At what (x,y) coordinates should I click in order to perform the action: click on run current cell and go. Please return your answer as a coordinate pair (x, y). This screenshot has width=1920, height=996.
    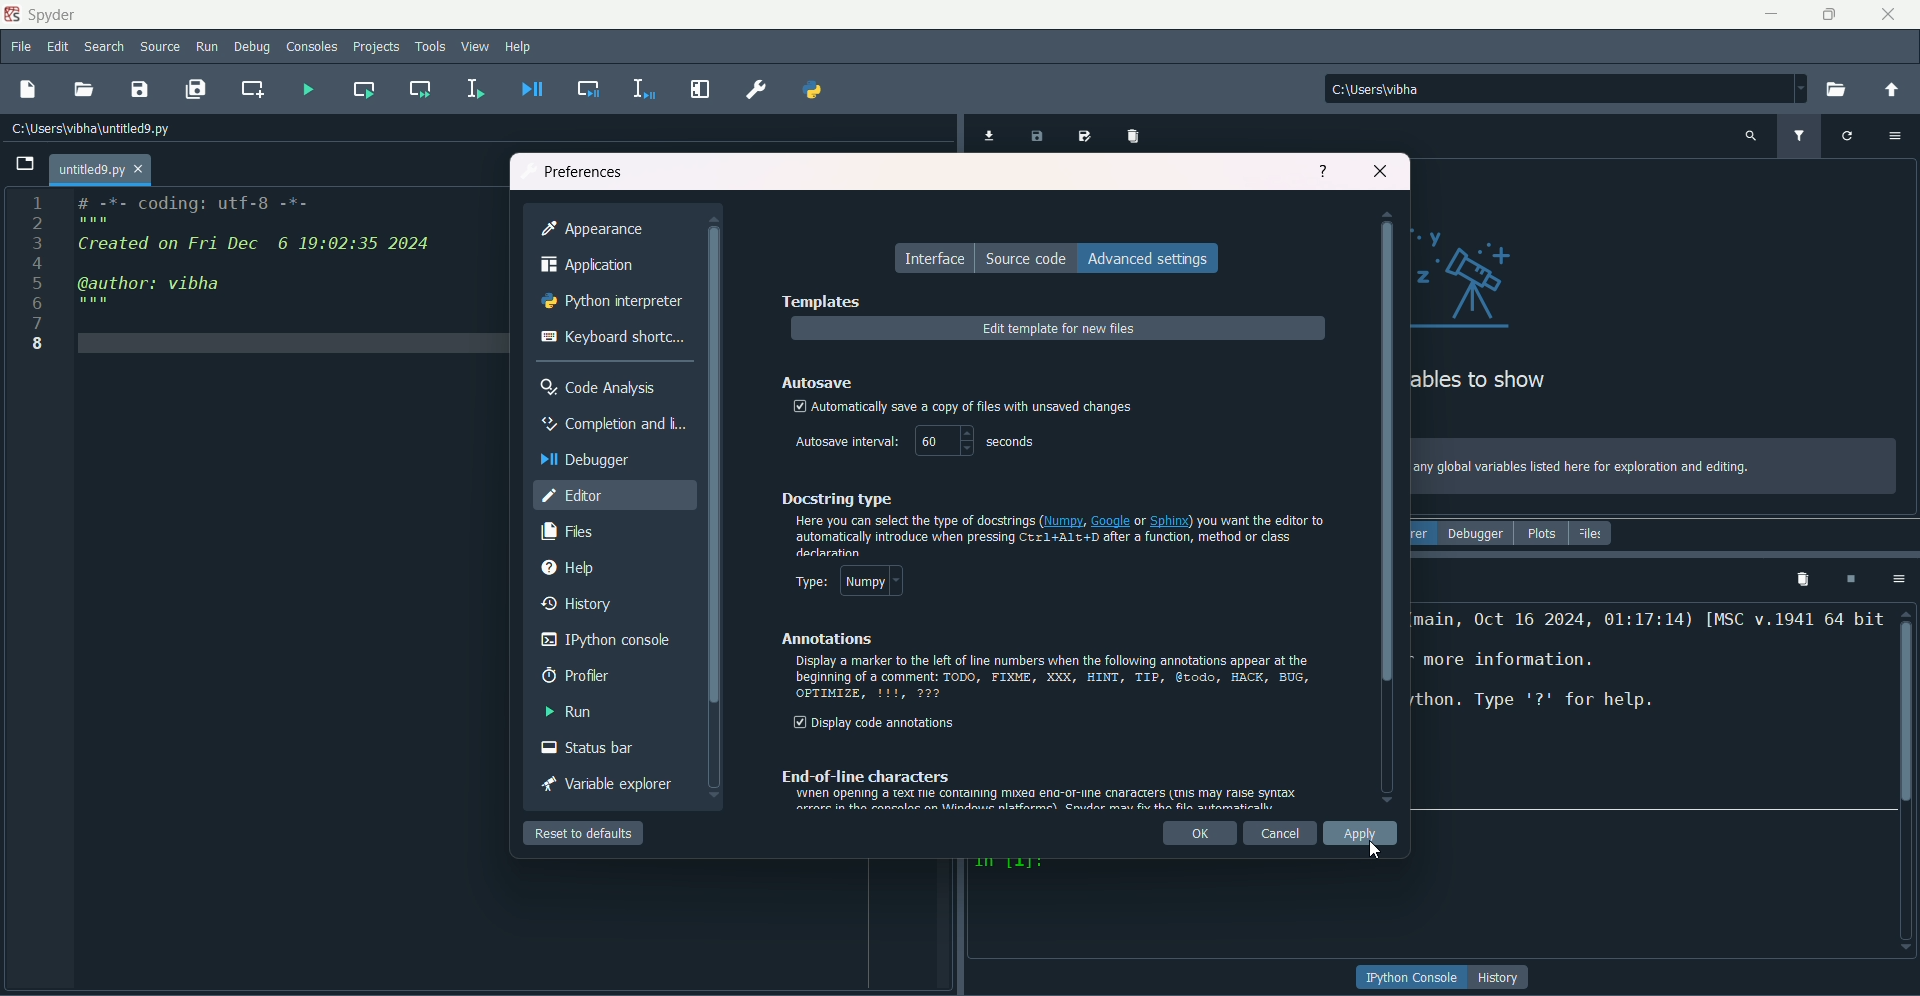
    Looking at the image, I should click on (419, 88).